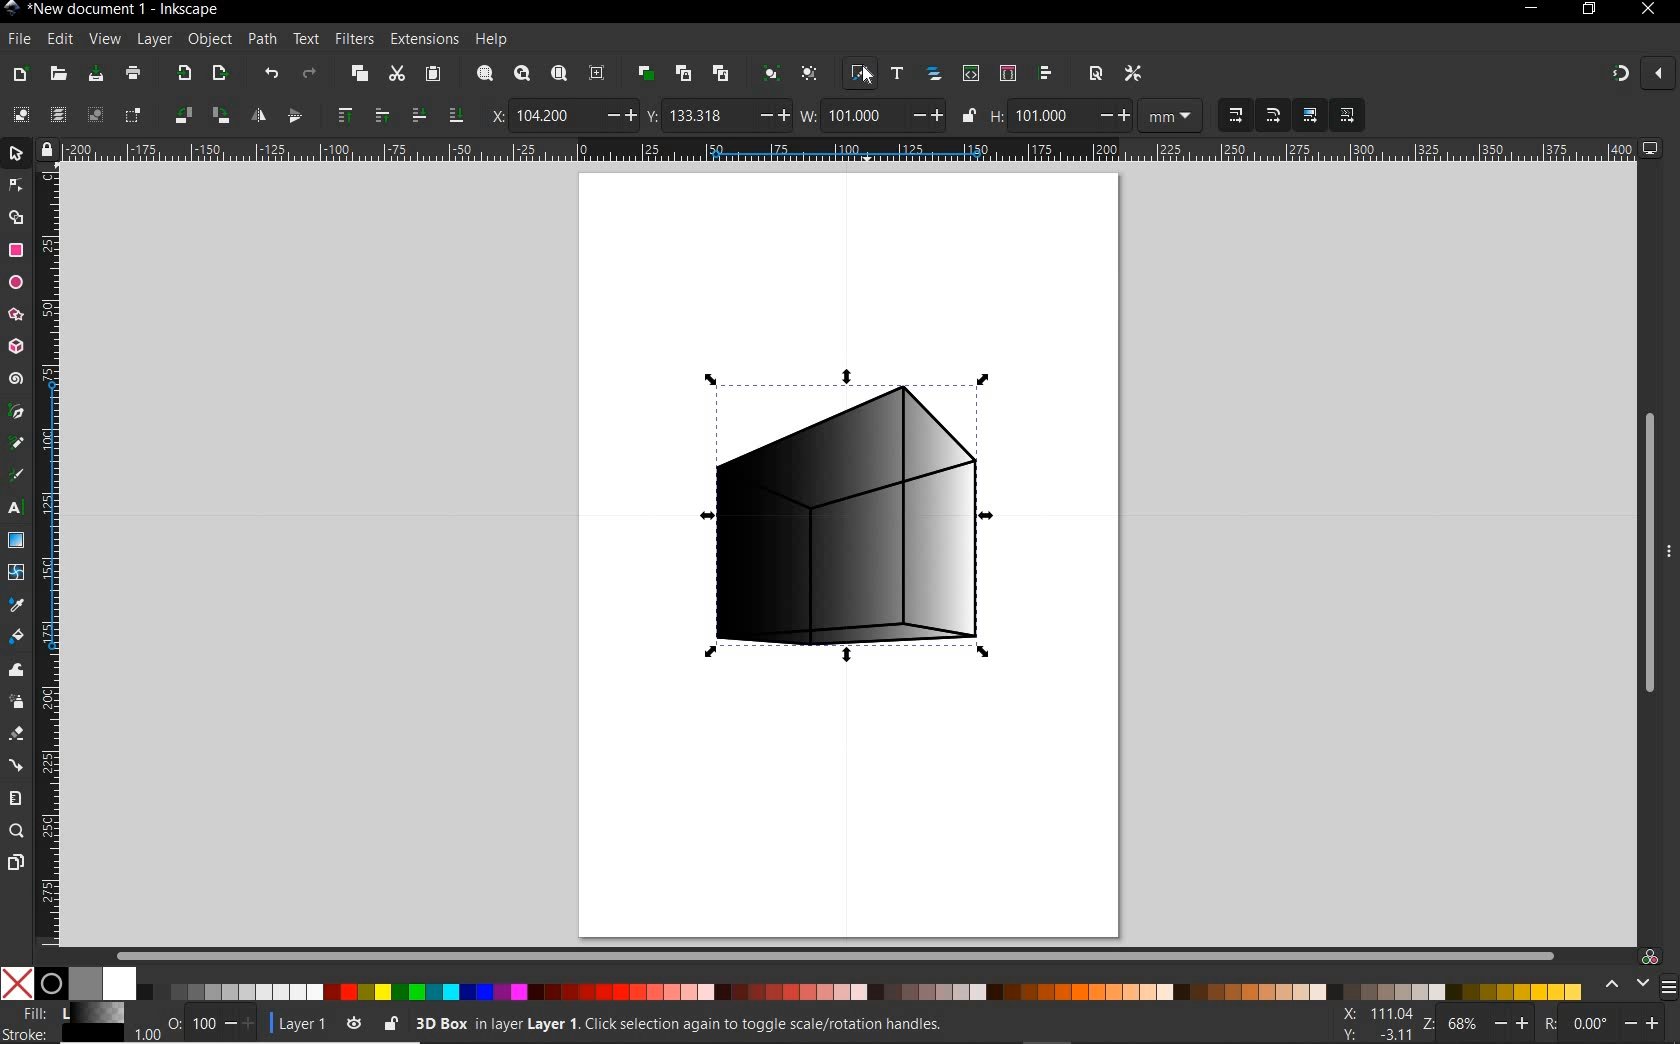 The image size is (1680, 1044). What do you see at coordinates (175, 1018) in the screenshot?
I see `OPACITY` at bounding box center [175, 1018].